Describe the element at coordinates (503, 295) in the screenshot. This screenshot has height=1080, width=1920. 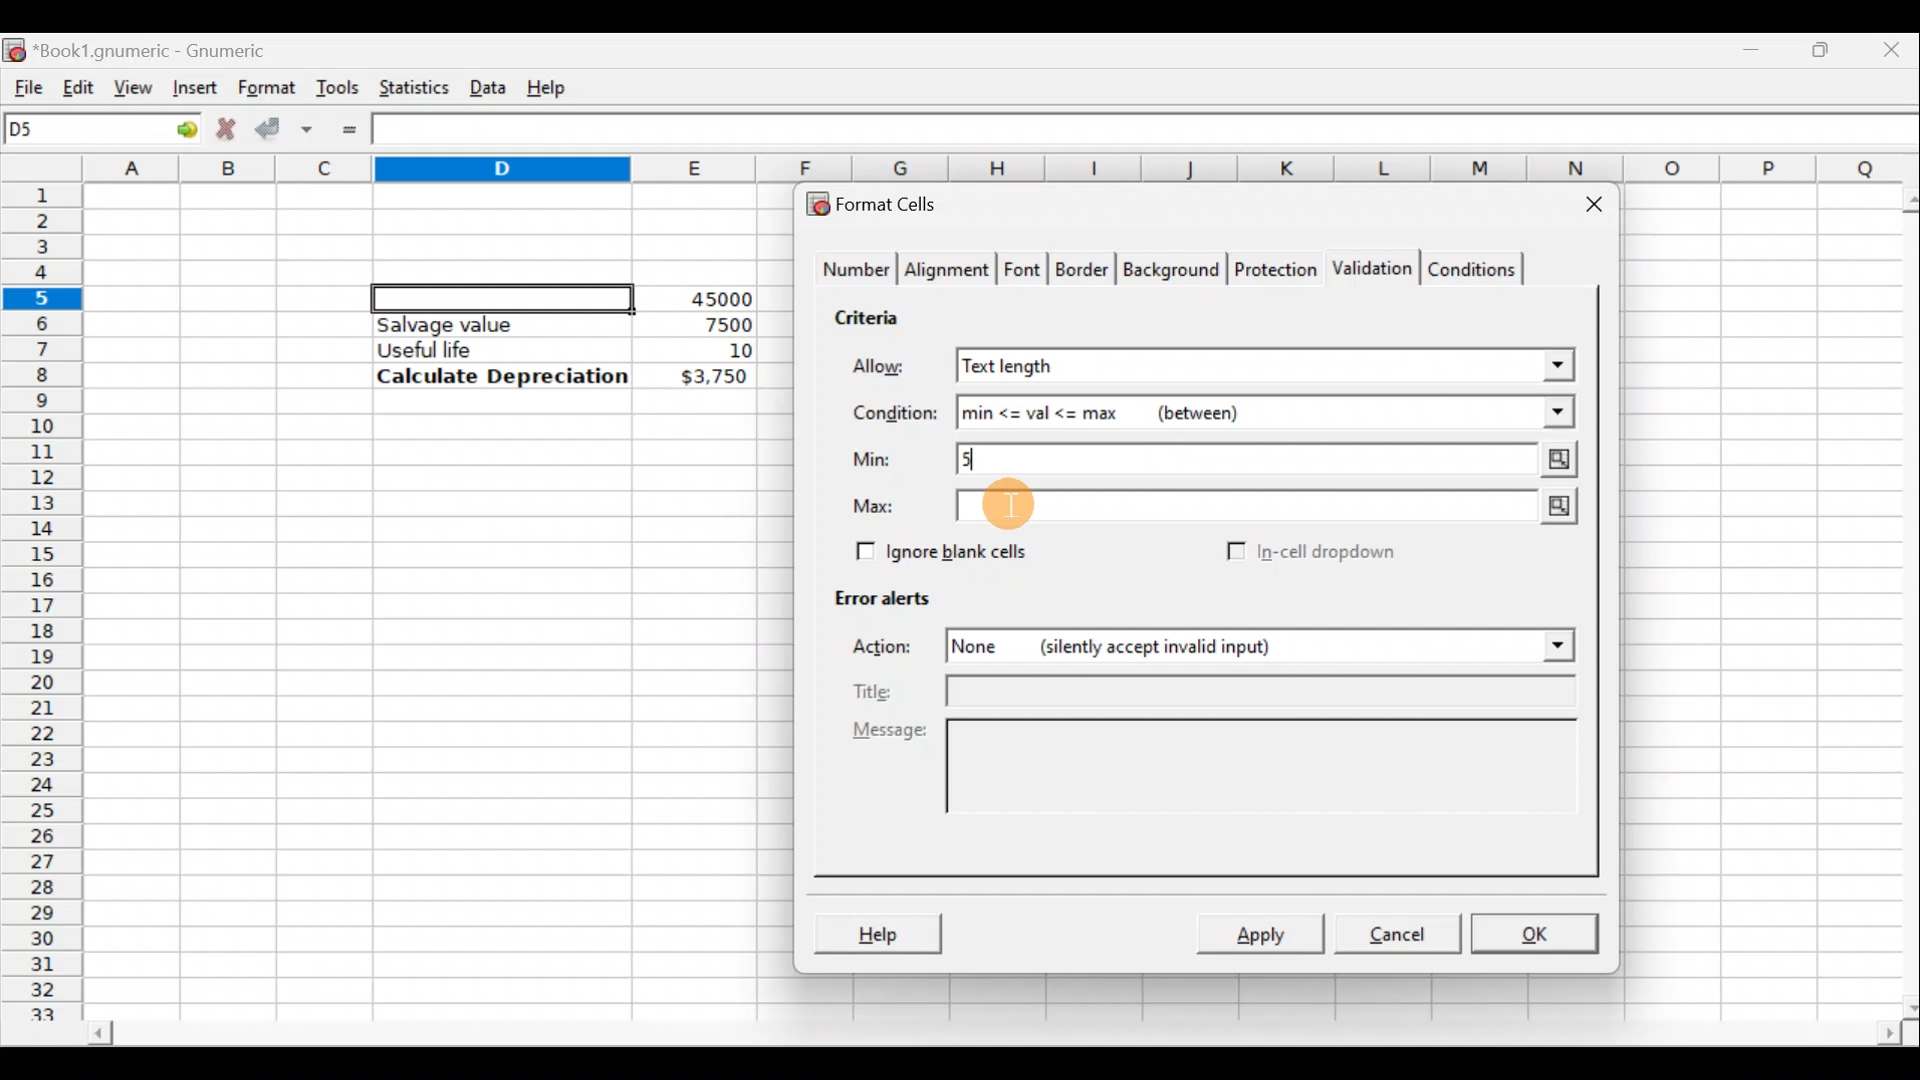
I see `Selected cell` at that location.